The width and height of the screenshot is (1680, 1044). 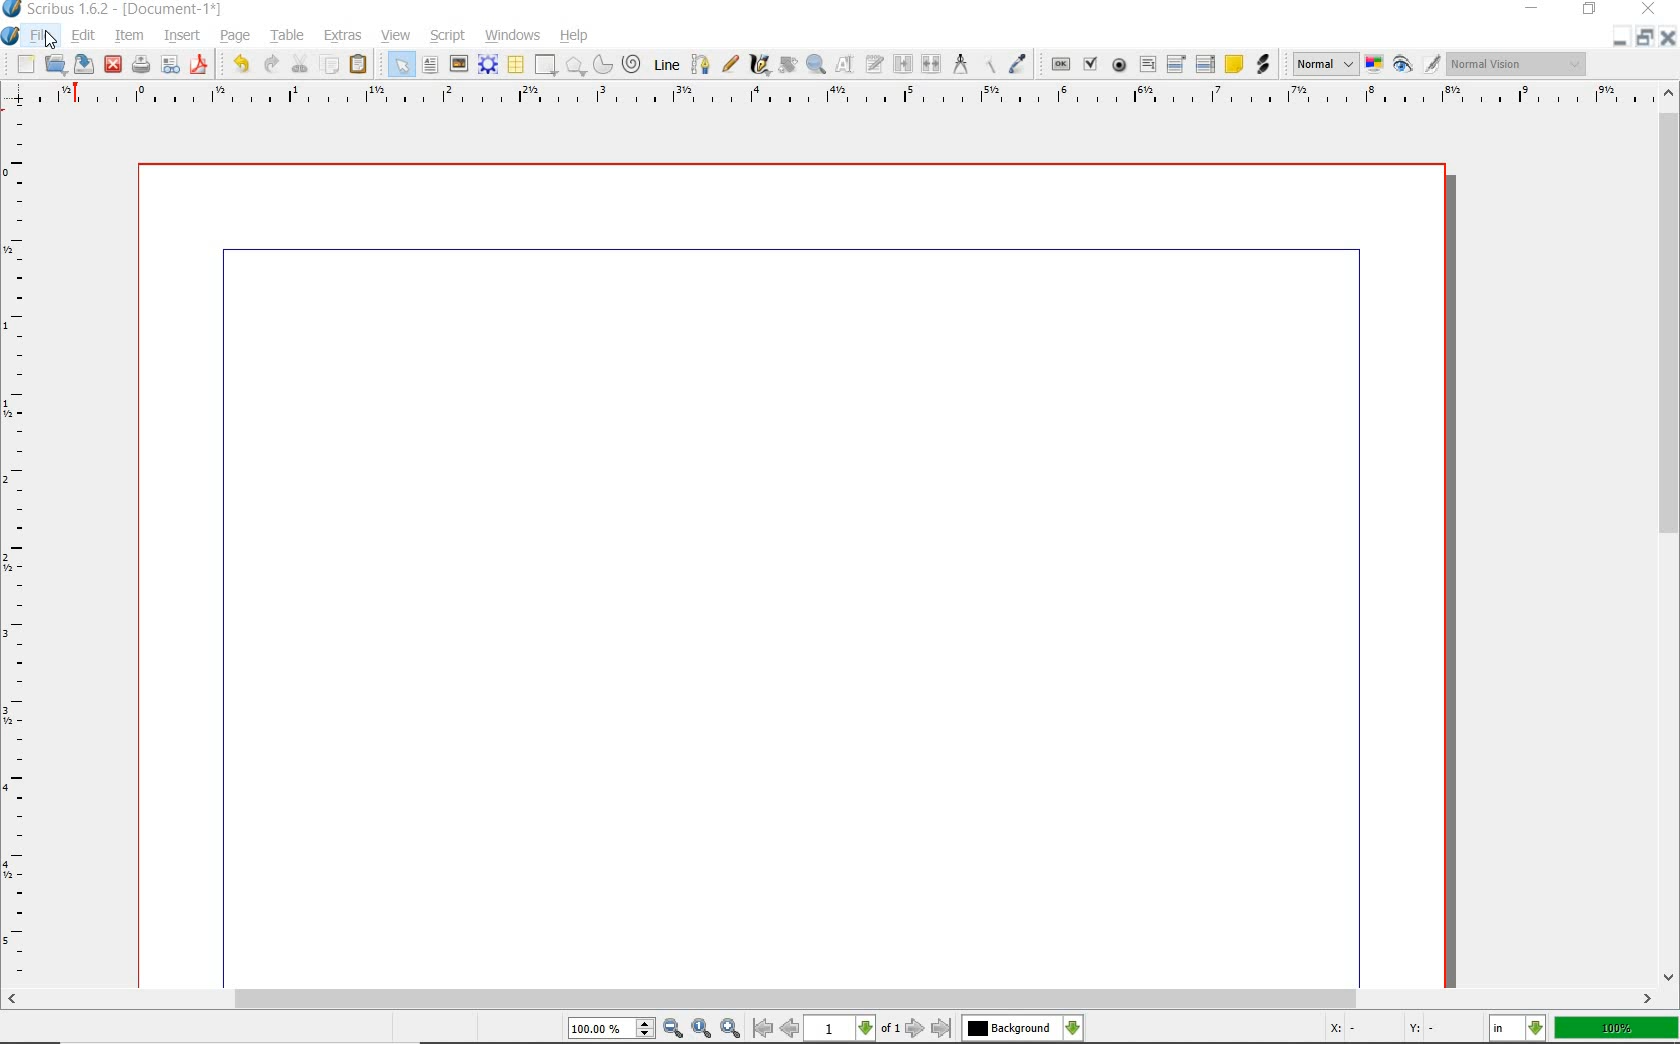 What do you see at coordinates (991, 63) in the screenshot?
I see `copy item properties` at bounding box center [991, 63].